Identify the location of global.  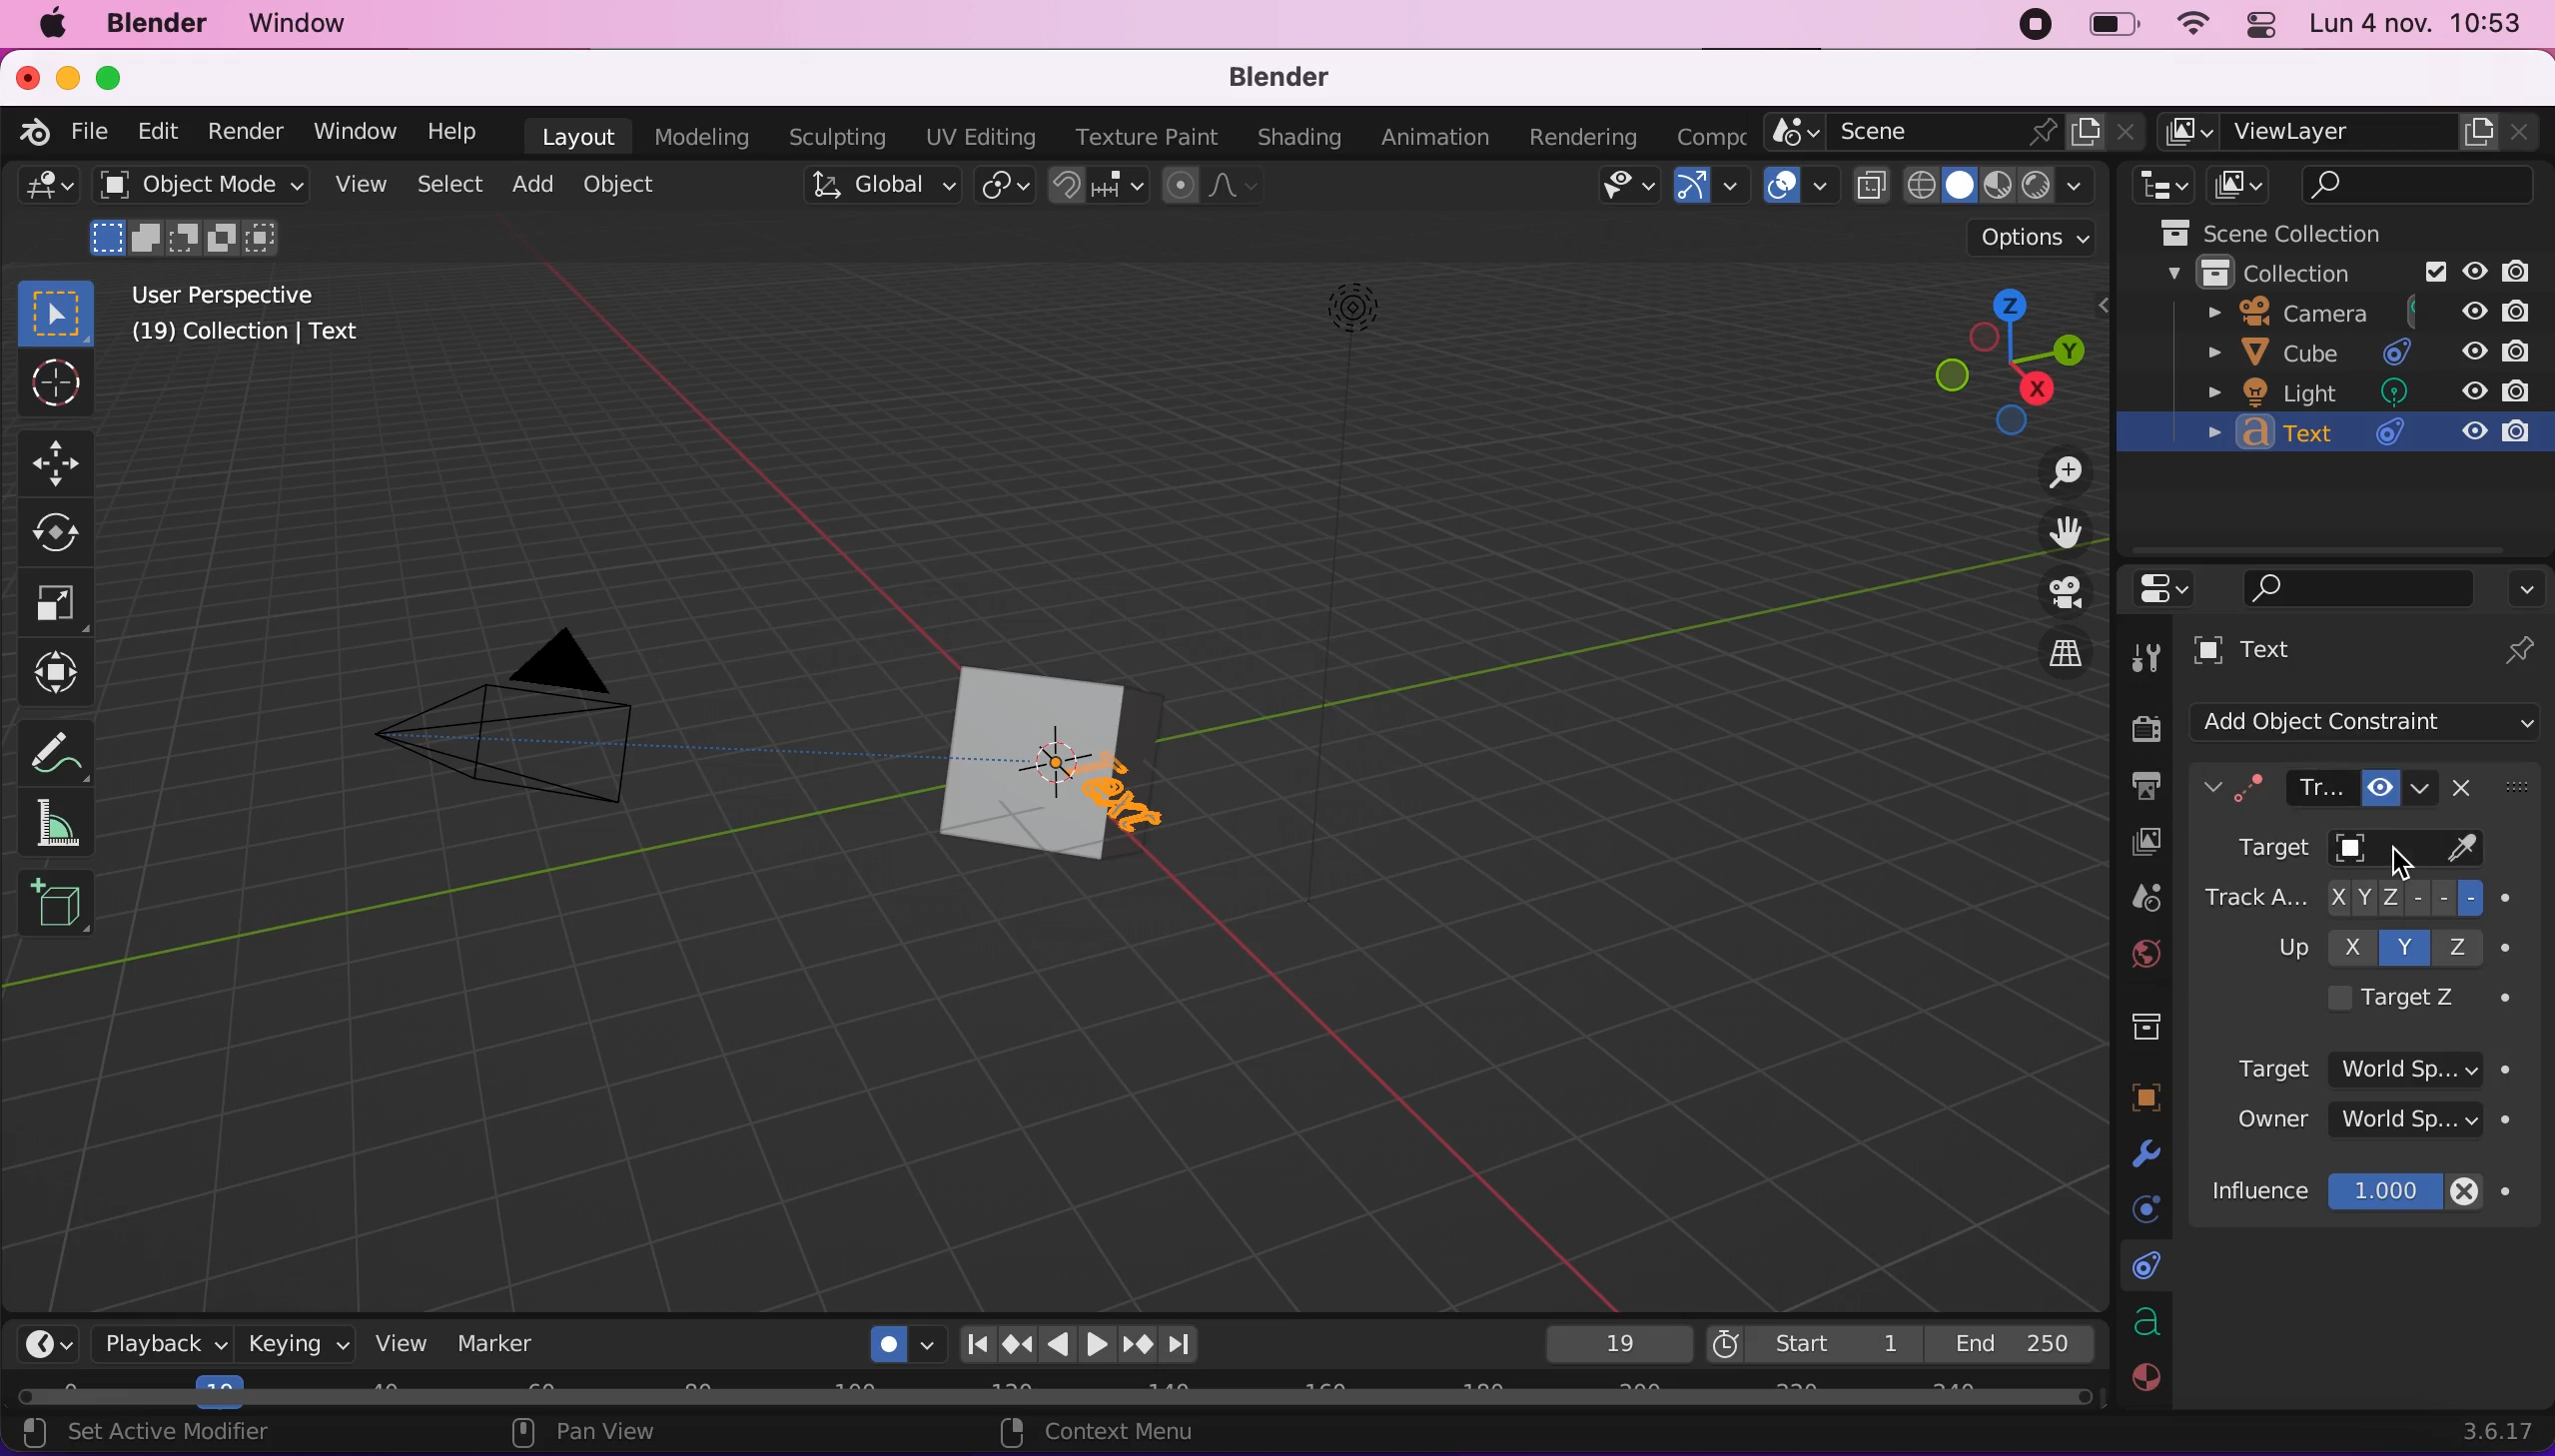
(880, 188).